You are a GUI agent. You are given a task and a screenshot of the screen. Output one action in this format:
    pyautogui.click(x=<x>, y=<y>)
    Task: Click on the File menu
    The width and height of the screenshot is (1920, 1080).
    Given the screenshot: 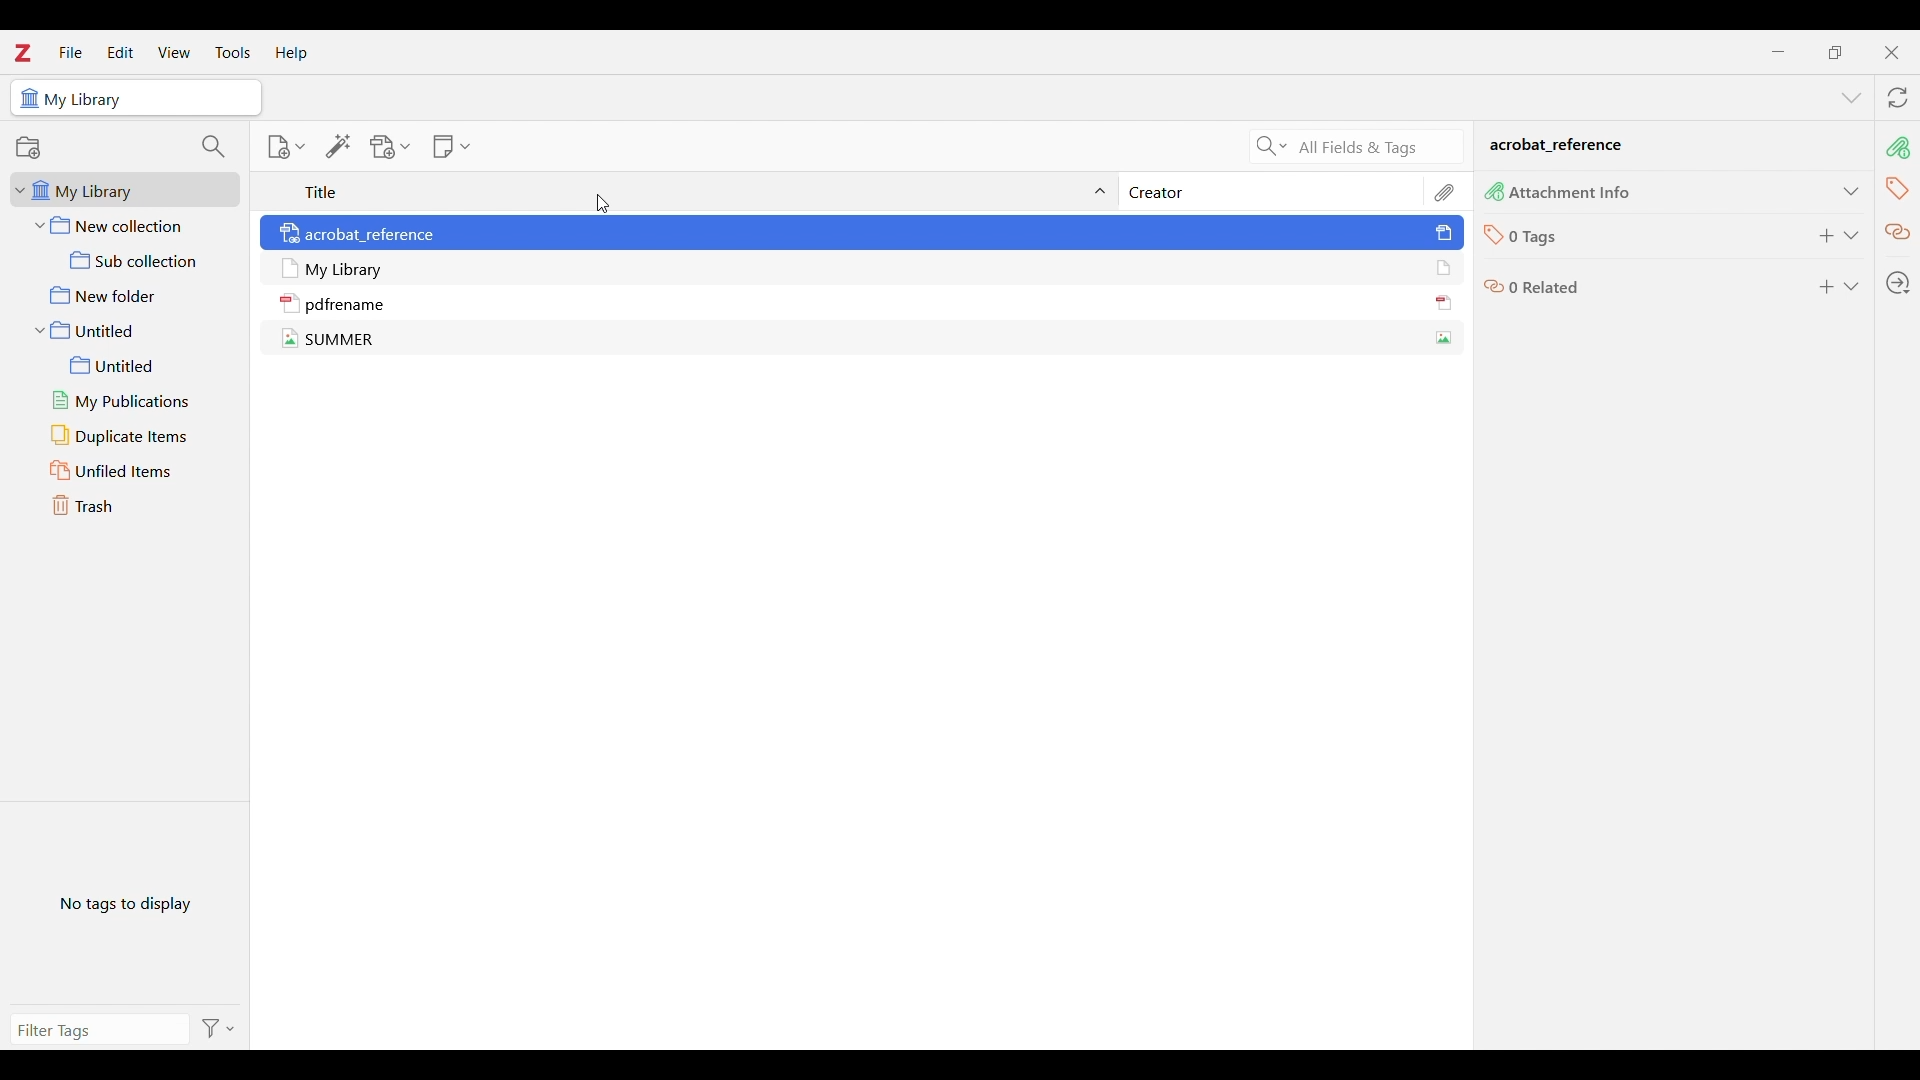 What is the action you would take?
    pyautogui.click(x=71, y=51)
    